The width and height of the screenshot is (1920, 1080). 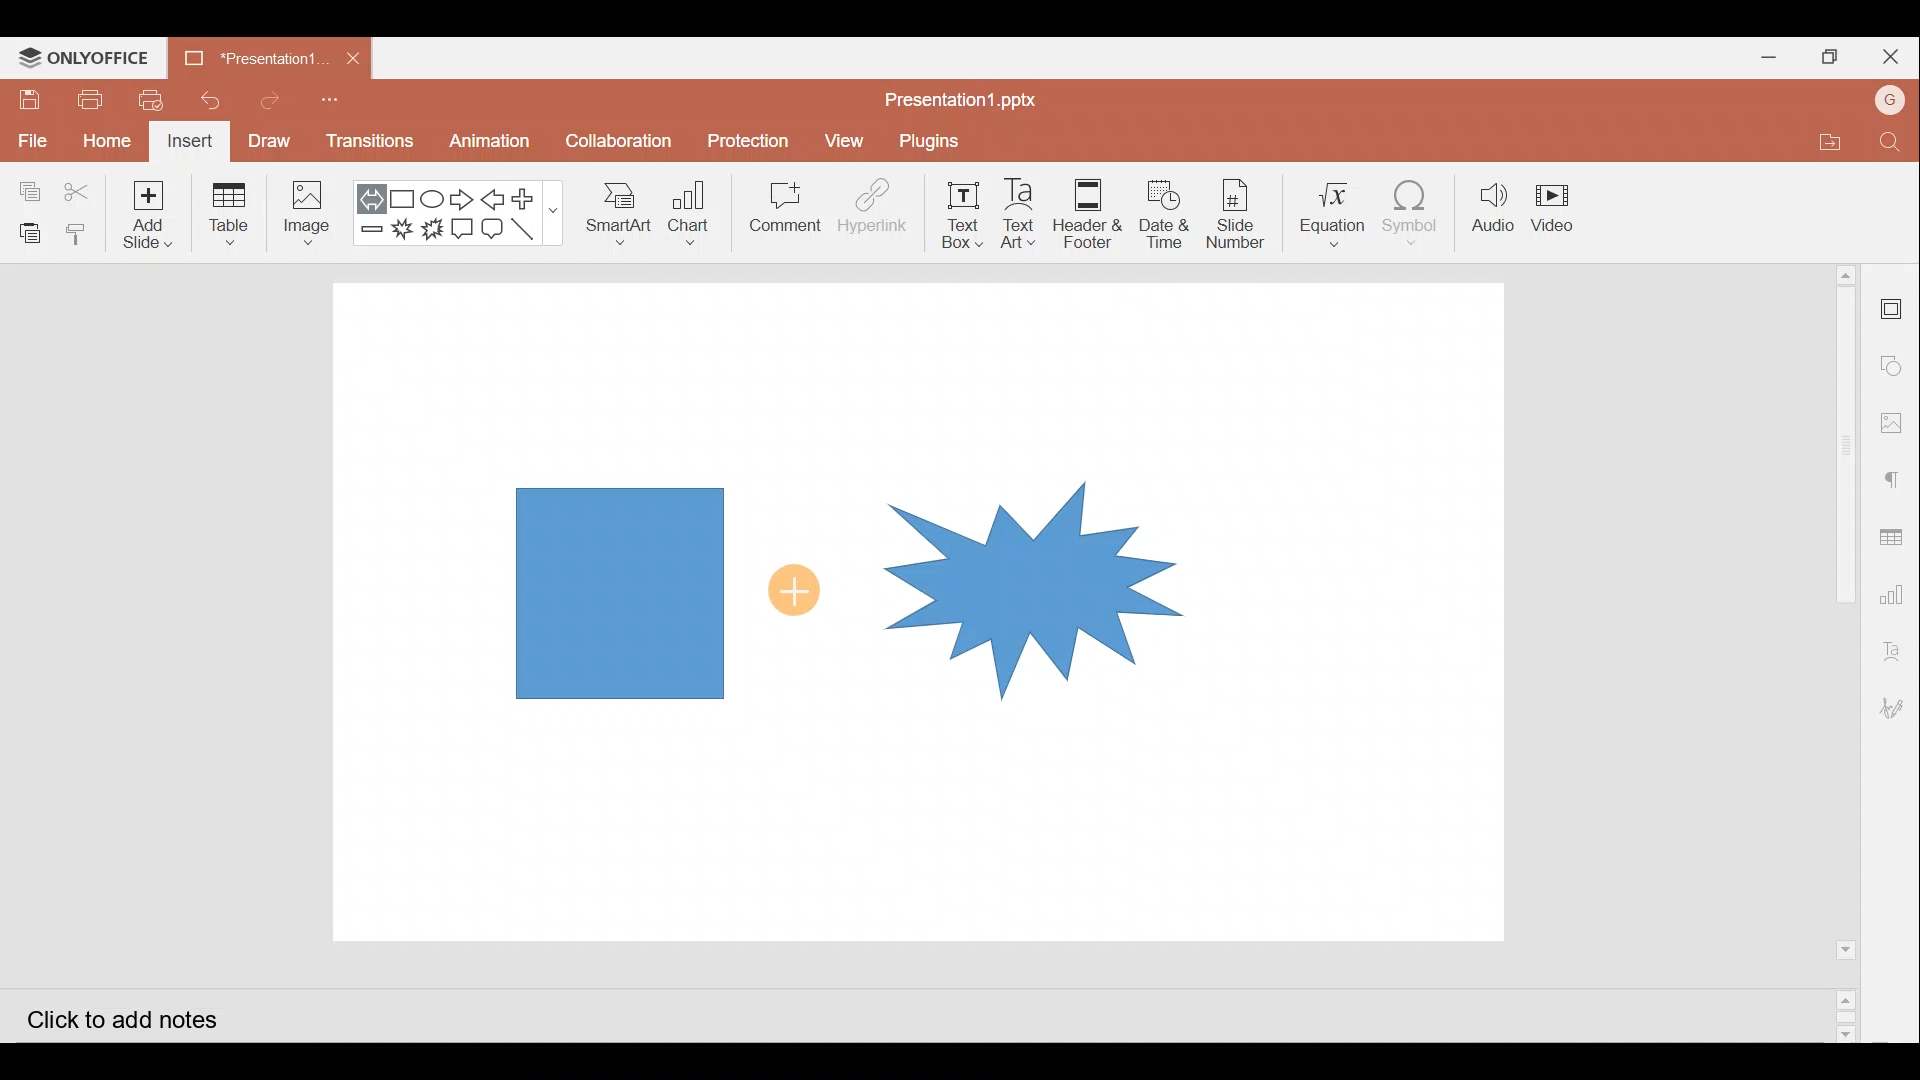 What do you see at coordinates (349, 58) in the screenshot?
I see `Close document` at bounding box center [349, 58].